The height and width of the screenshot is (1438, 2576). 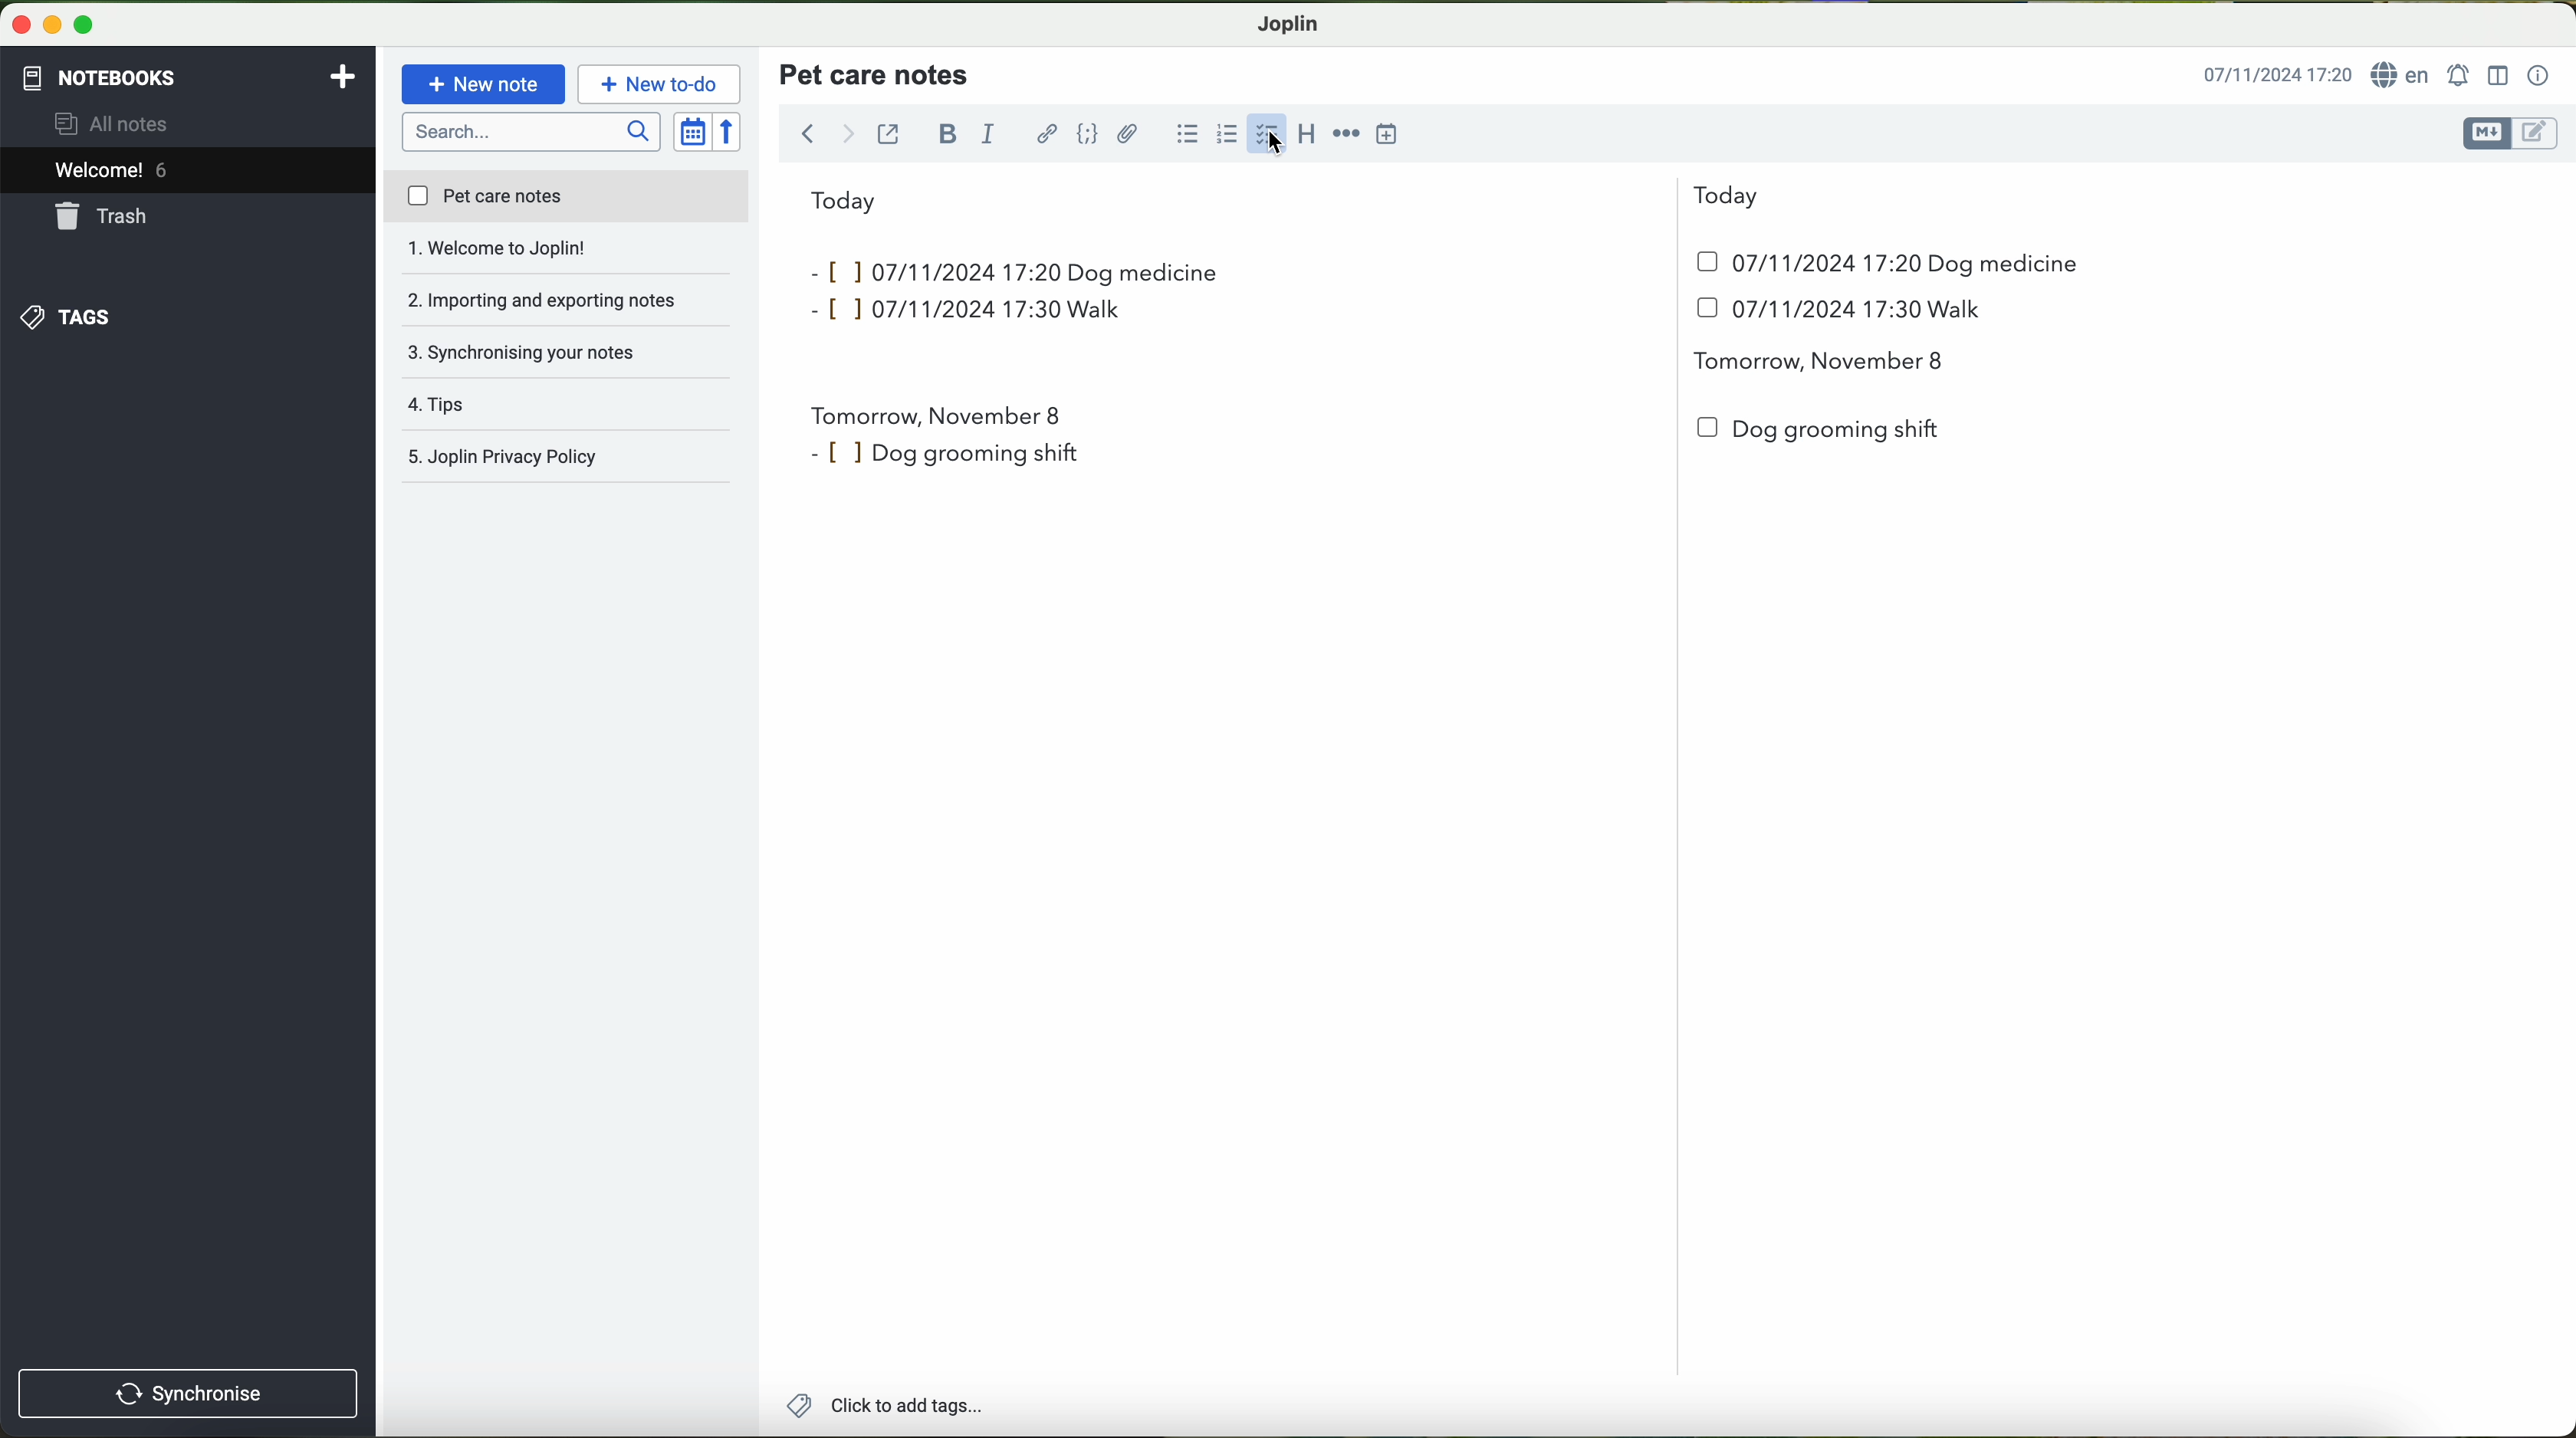 I want to click on trash, so click(x=103, y=219).